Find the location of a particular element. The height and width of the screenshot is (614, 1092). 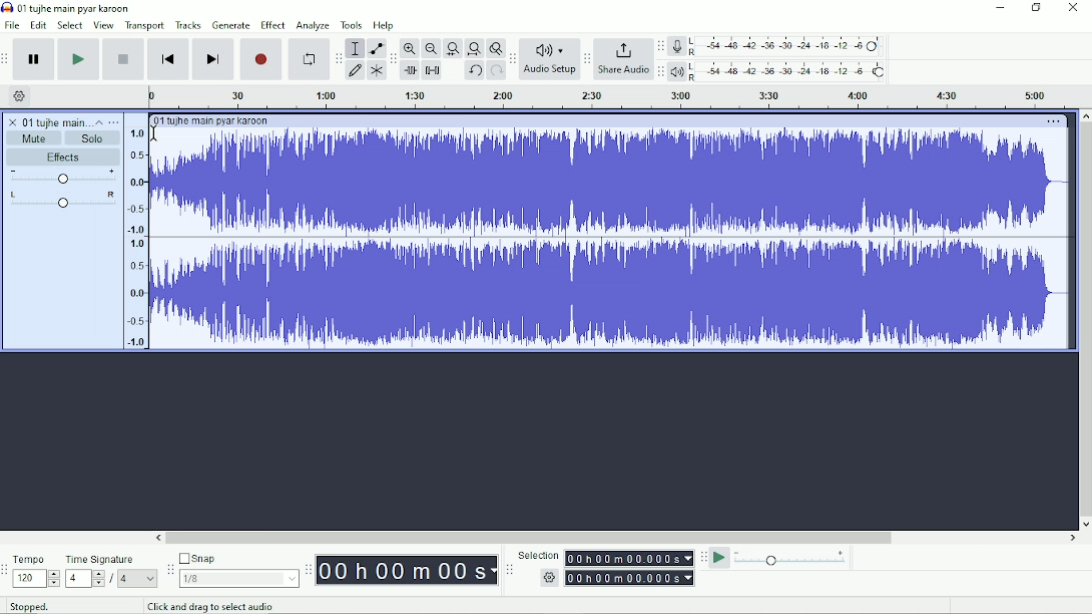

01 tujhy main pyar kroon is located at coordinates (211, 121).